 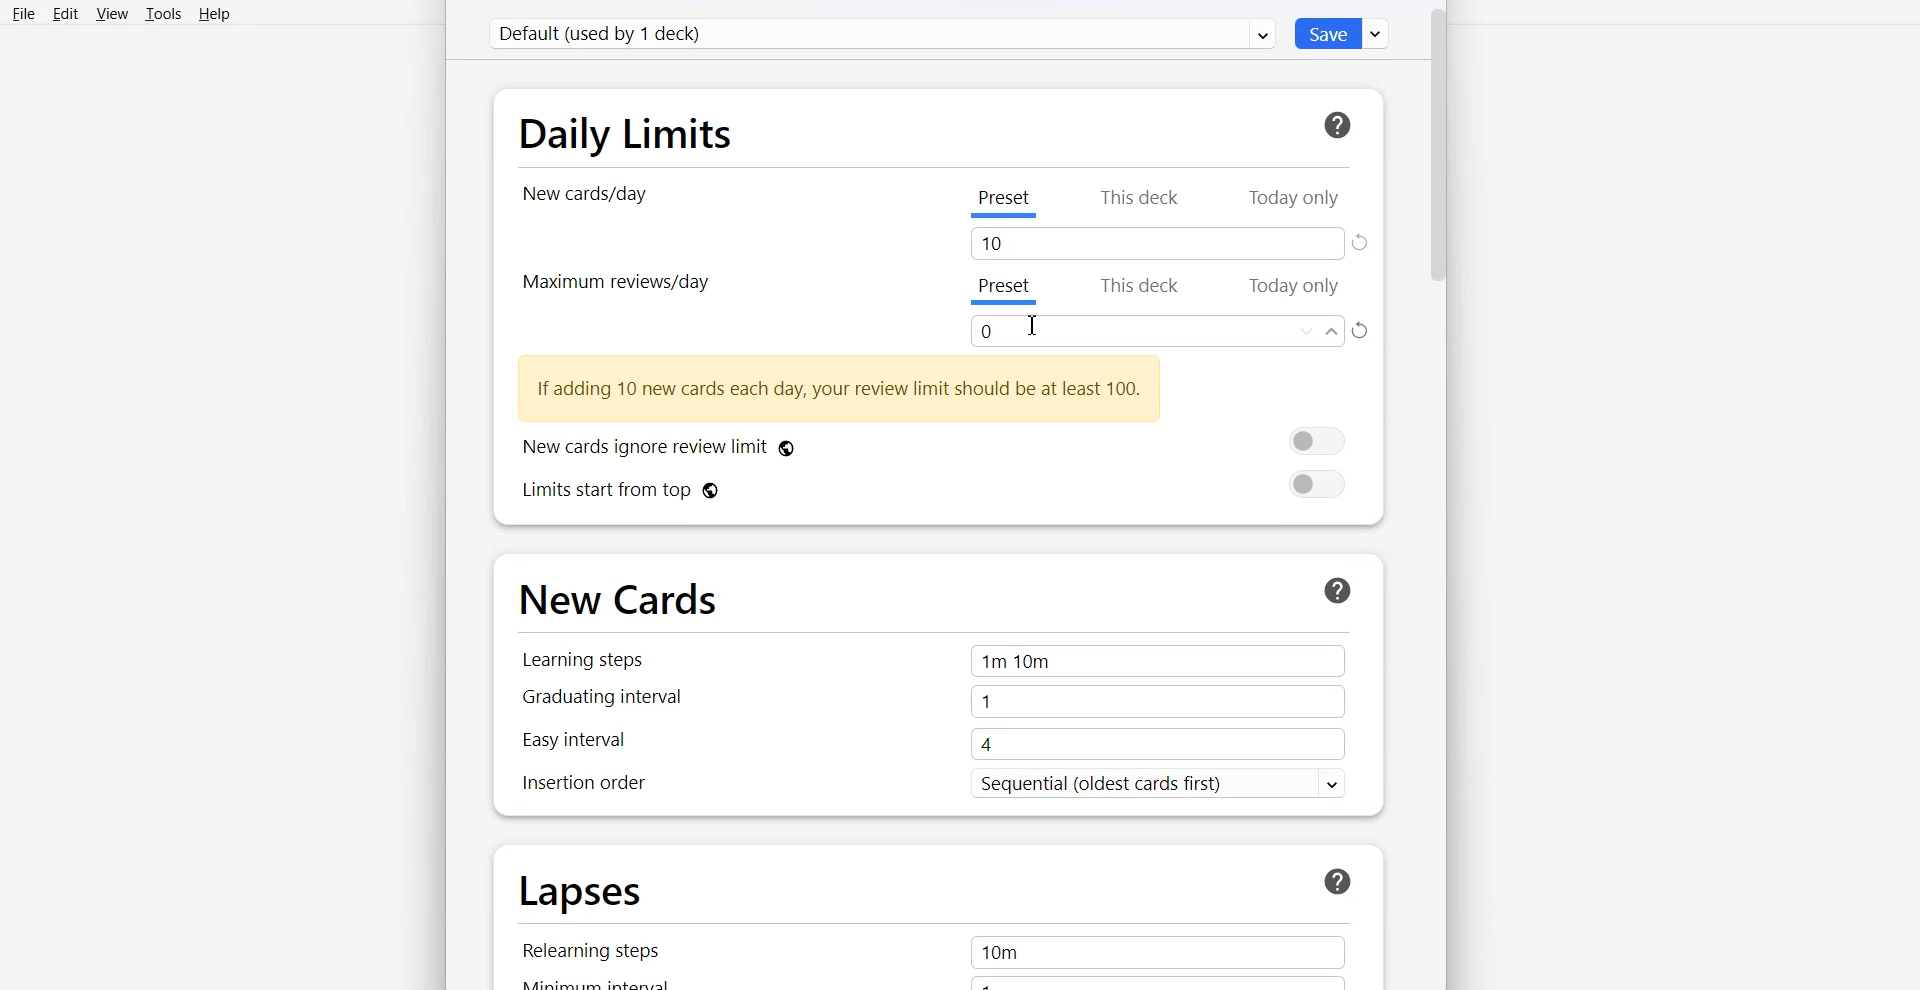 What do you see at coordinates (63, 14) in the screenshot?
I see `Edit` at bounding box center [63, 14].